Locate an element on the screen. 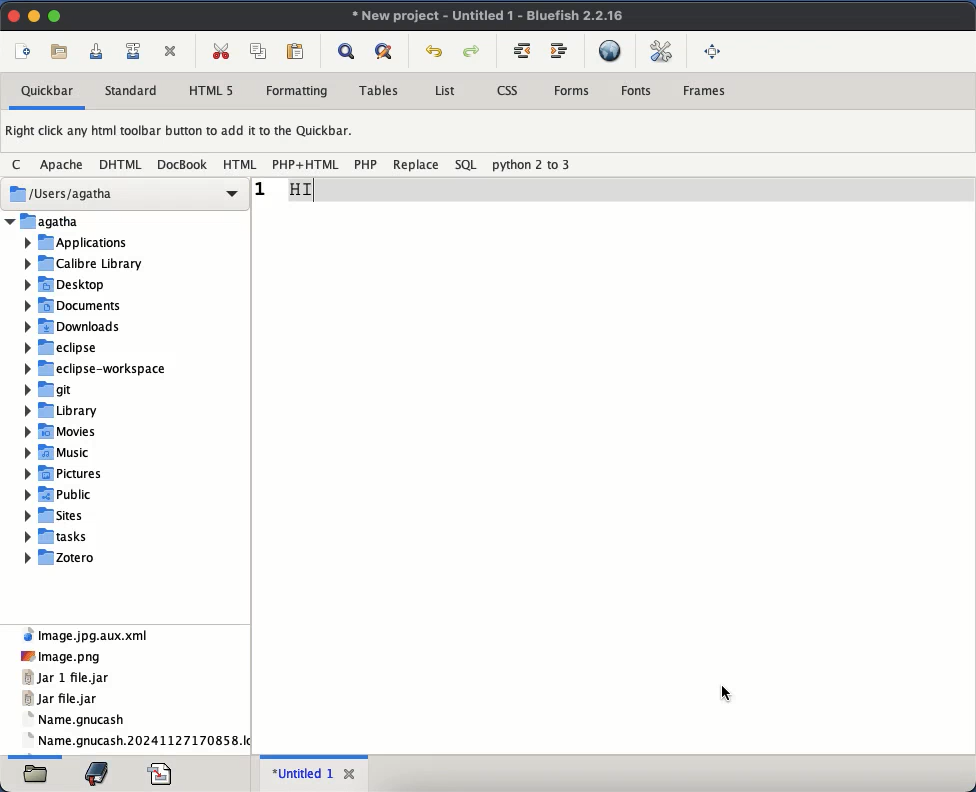 This screenshot has width=976, height=792. html is located at coordinates (242, 165).